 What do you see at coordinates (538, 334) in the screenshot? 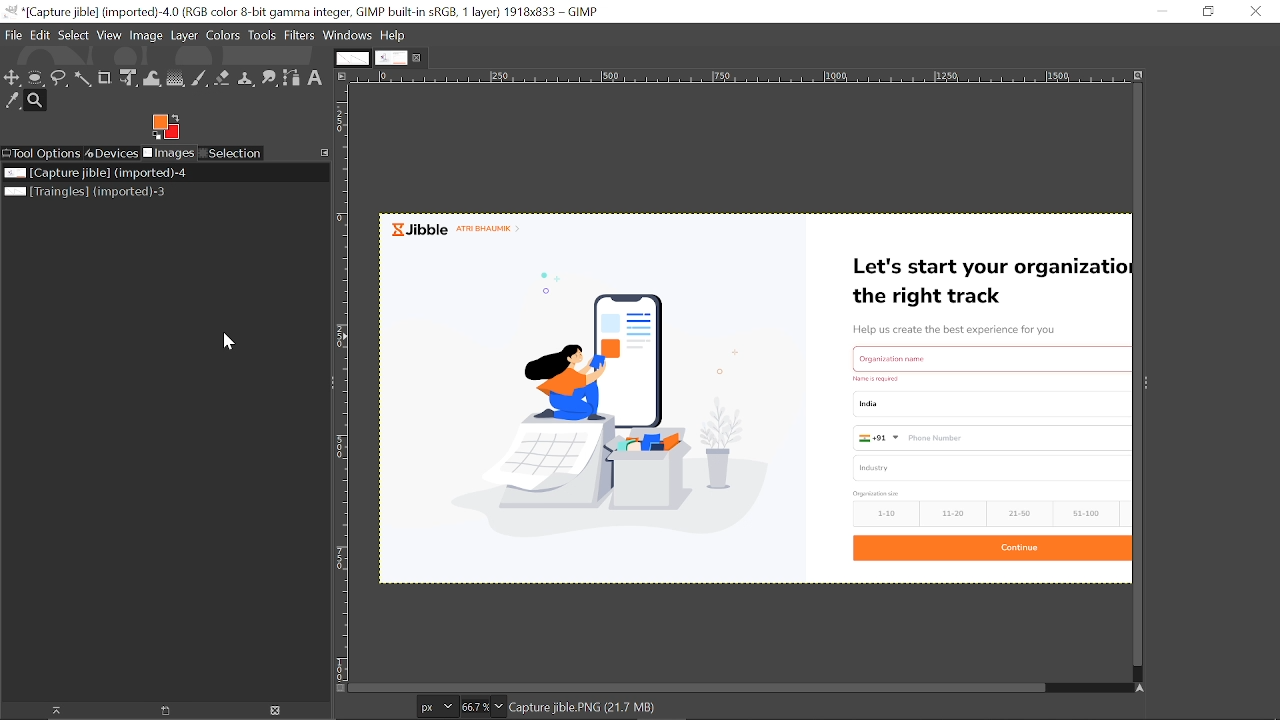
I see `cursor` at bounding box center [538, 334].